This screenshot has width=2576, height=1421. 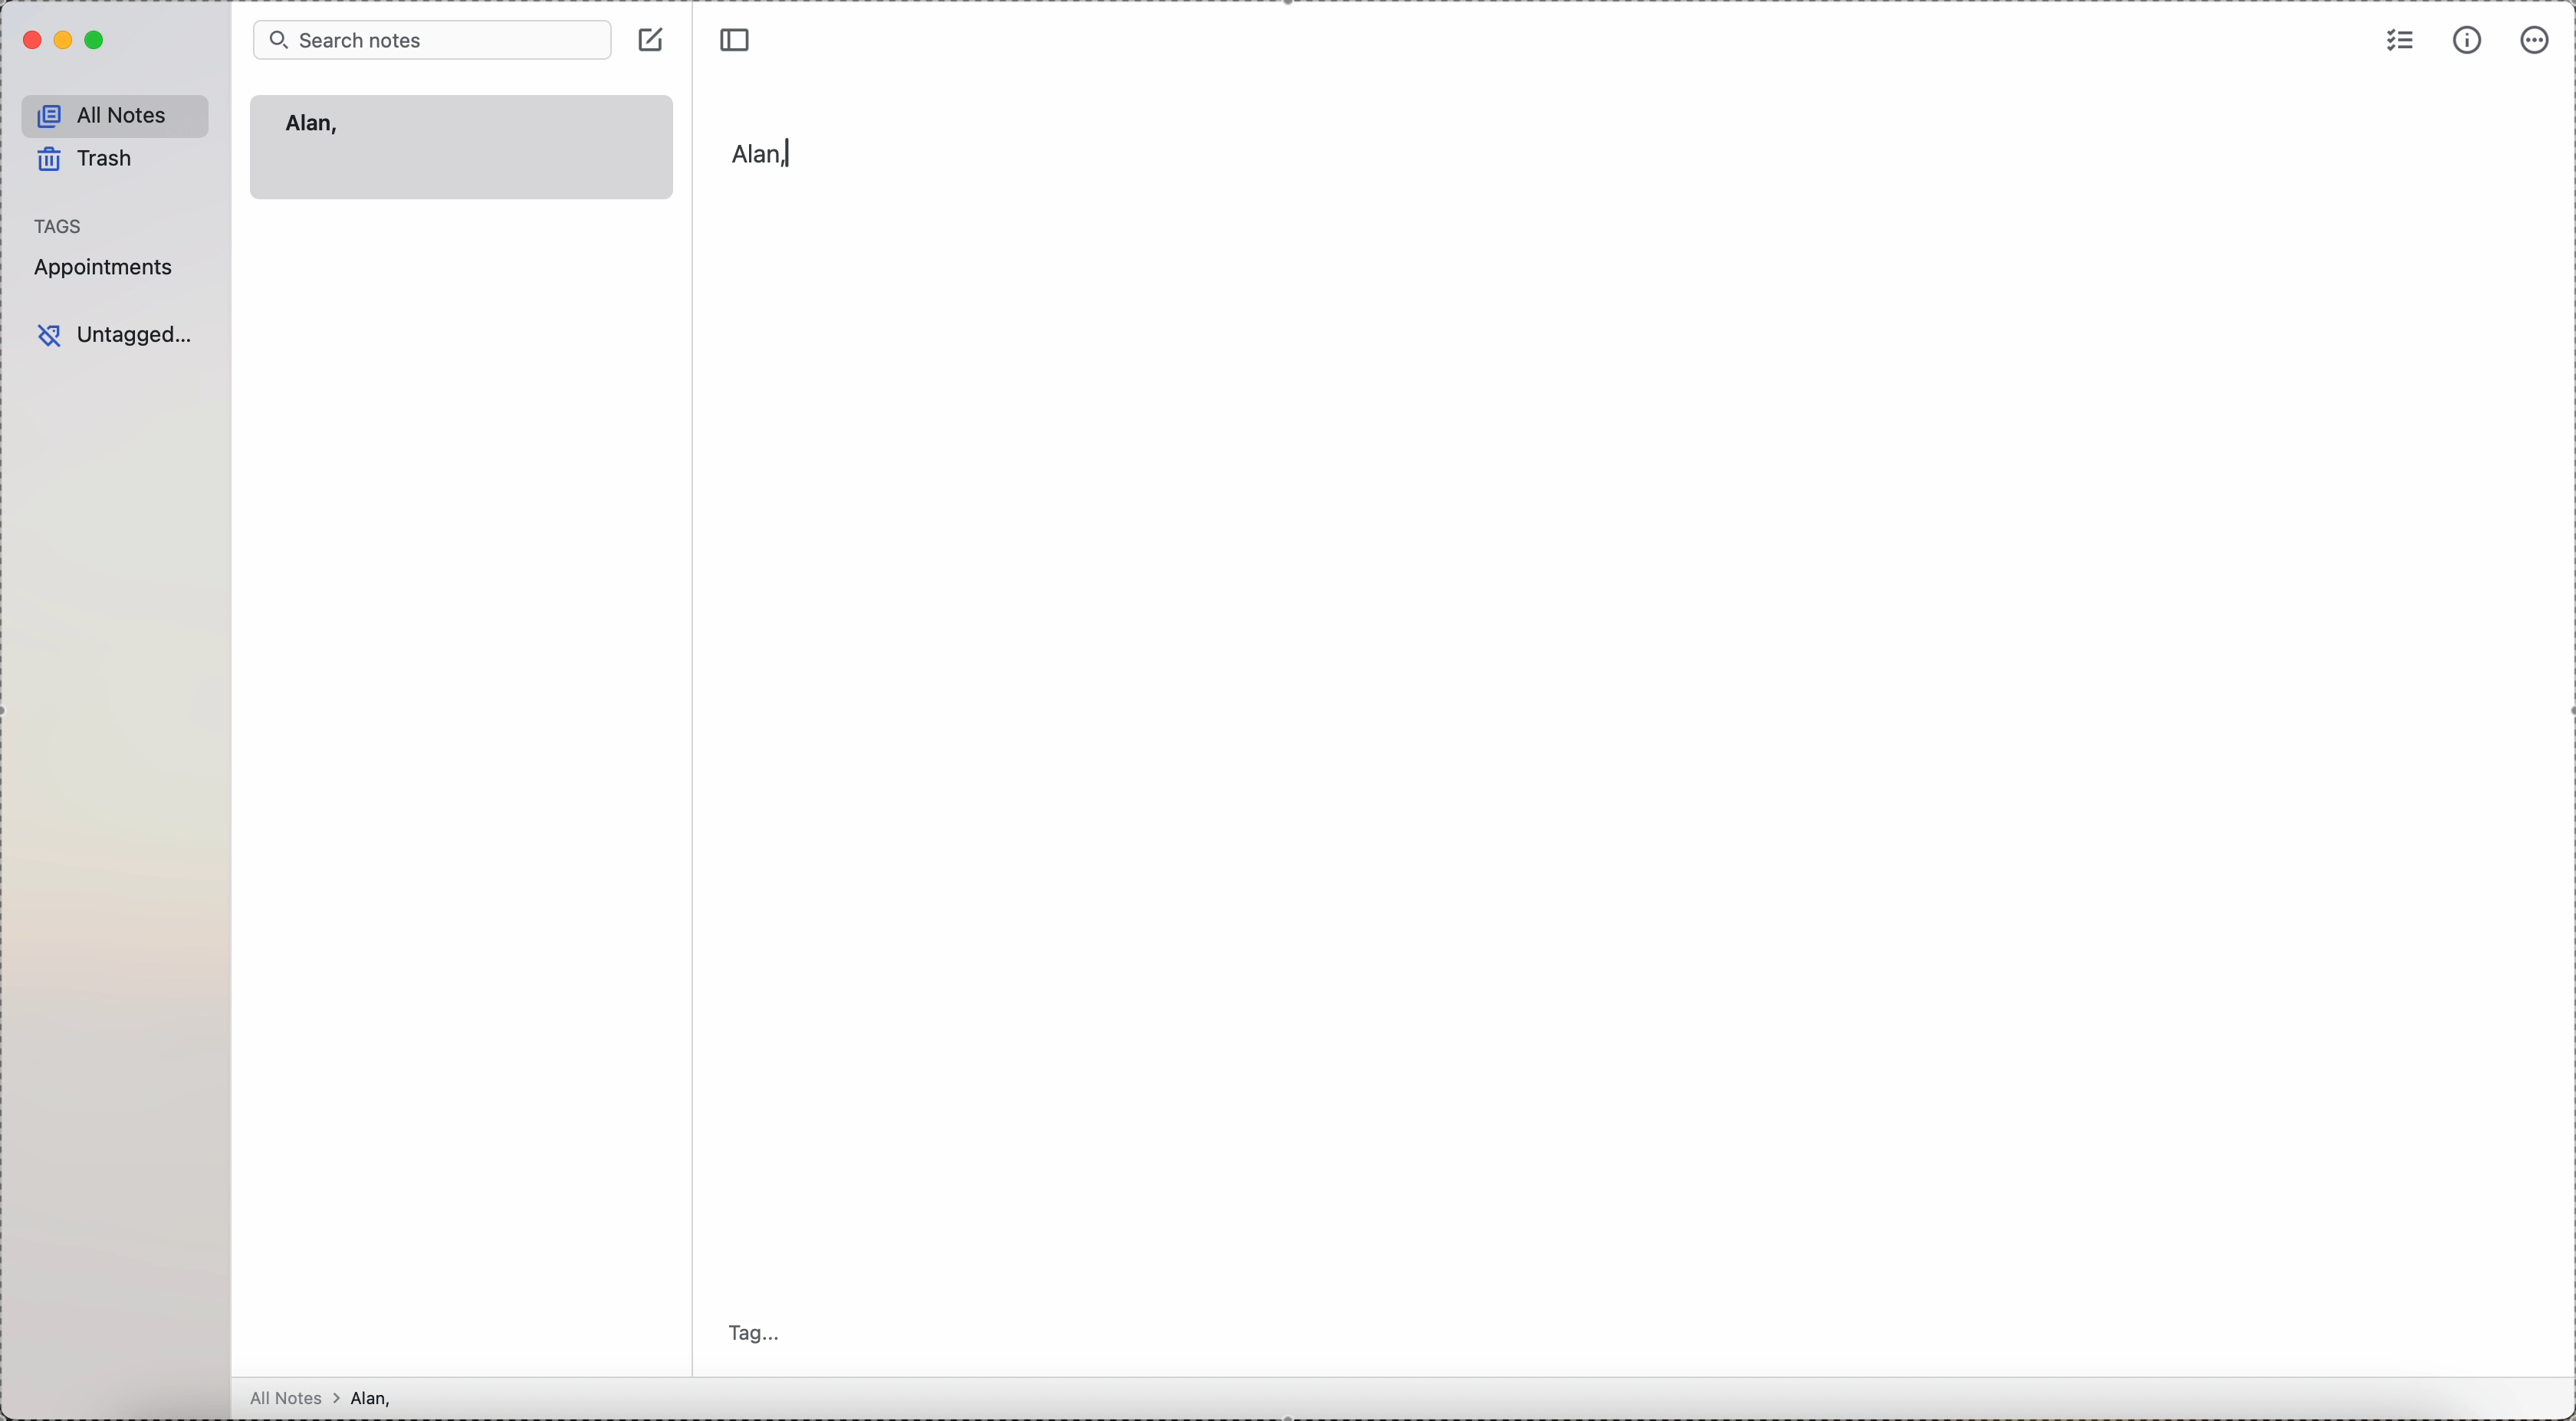 I want to click on all notes, so click(x=116, y=116).